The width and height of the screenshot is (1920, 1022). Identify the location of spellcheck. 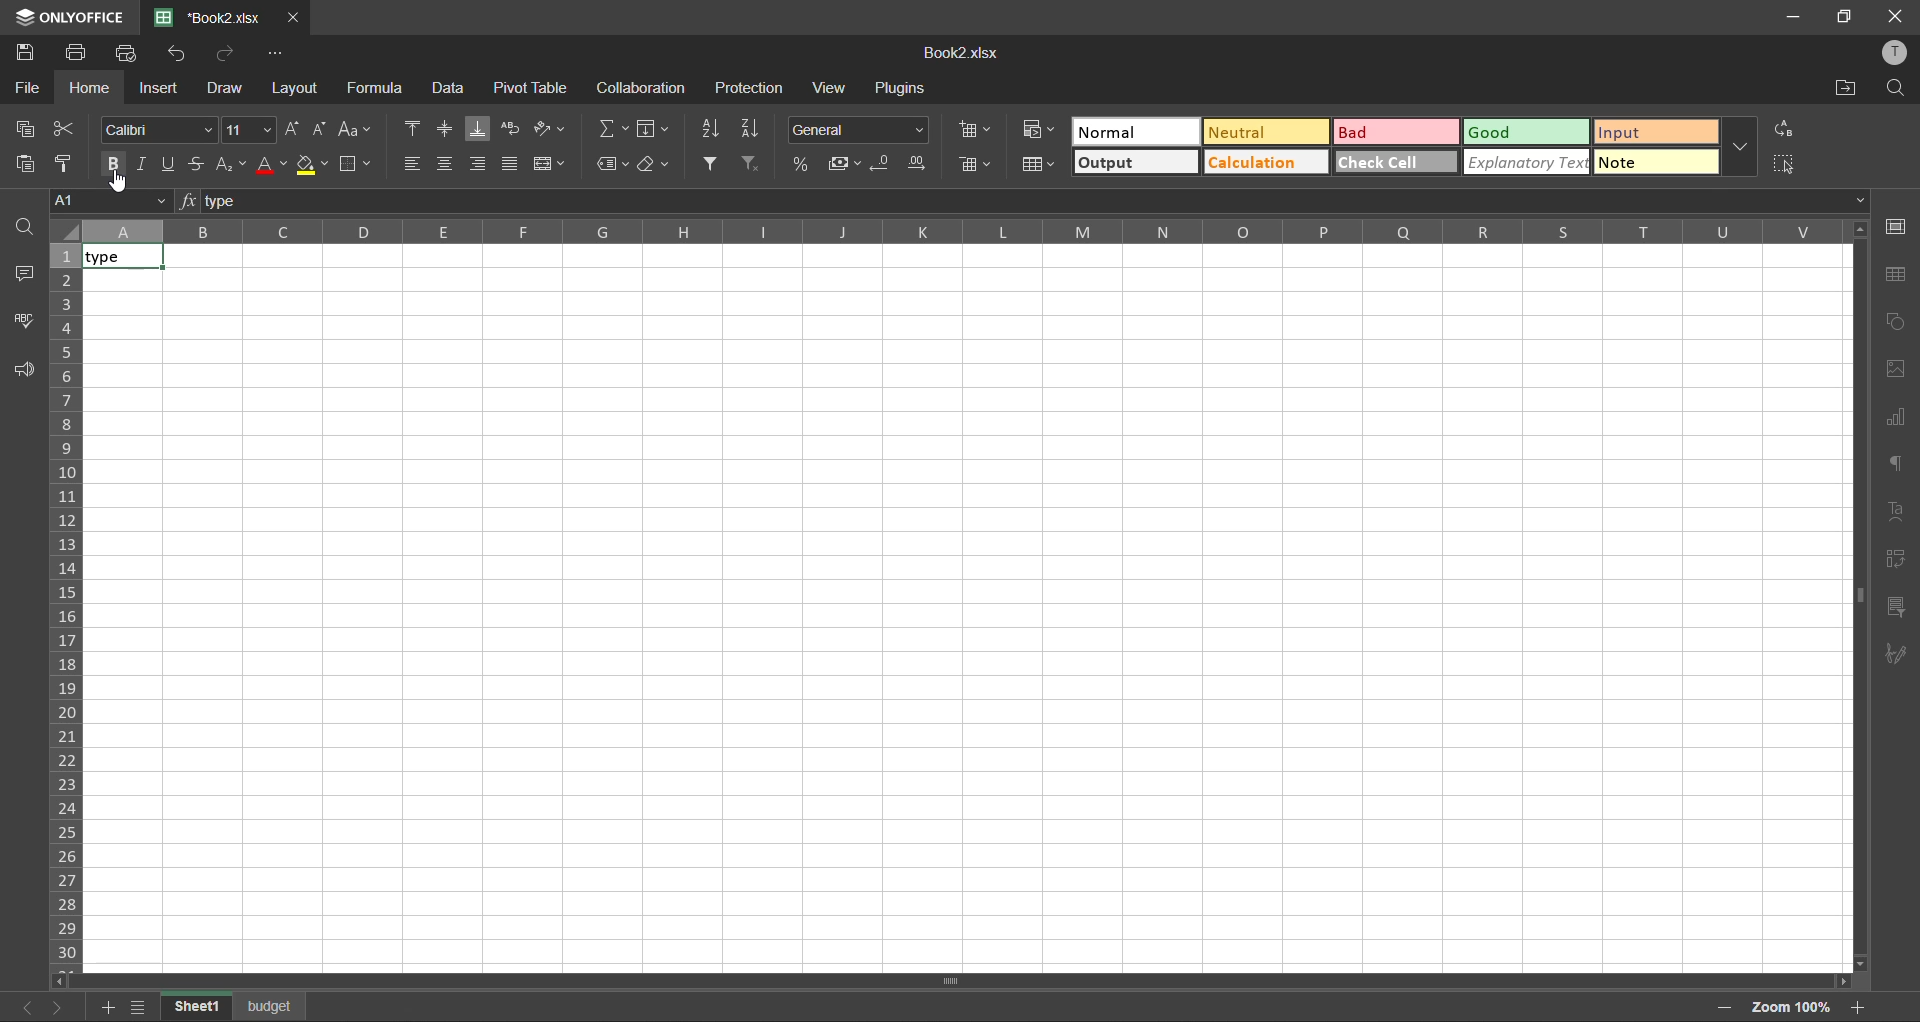
(23, 319).